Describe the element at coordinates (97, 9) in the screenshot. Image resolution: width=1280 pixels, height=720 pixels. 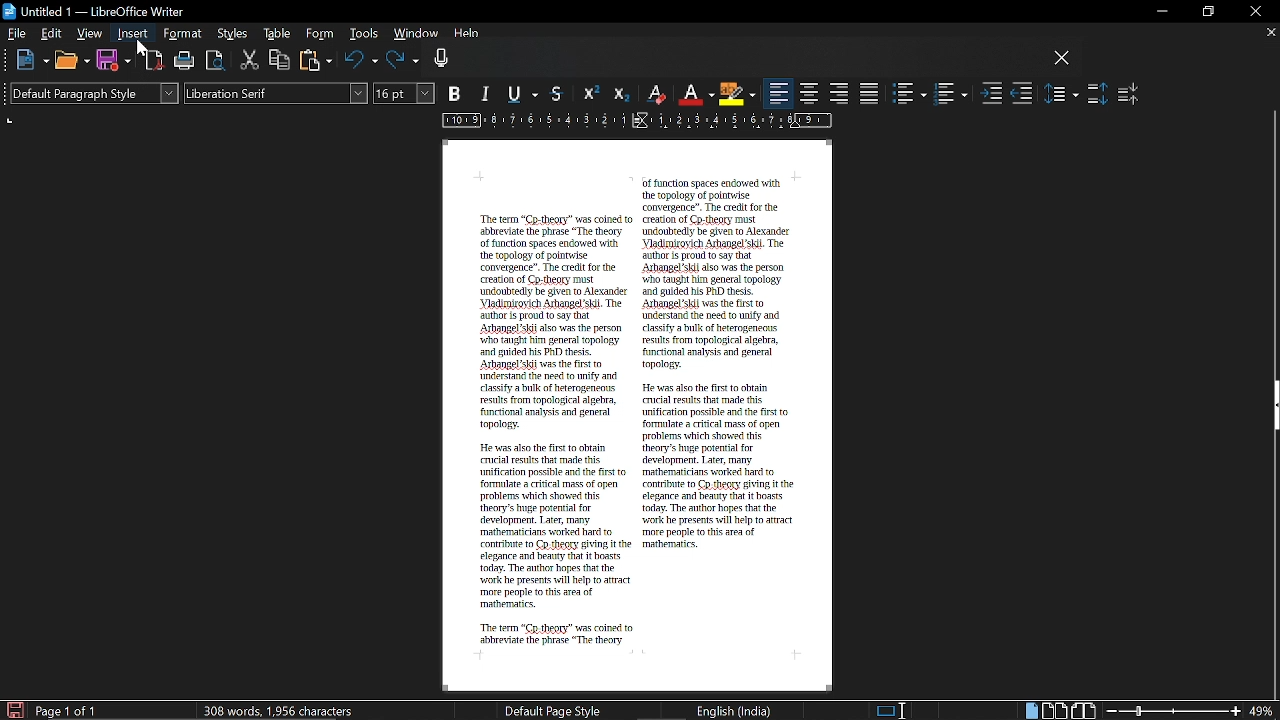
I see `untitled 1 - libreoffice writer` at that location.